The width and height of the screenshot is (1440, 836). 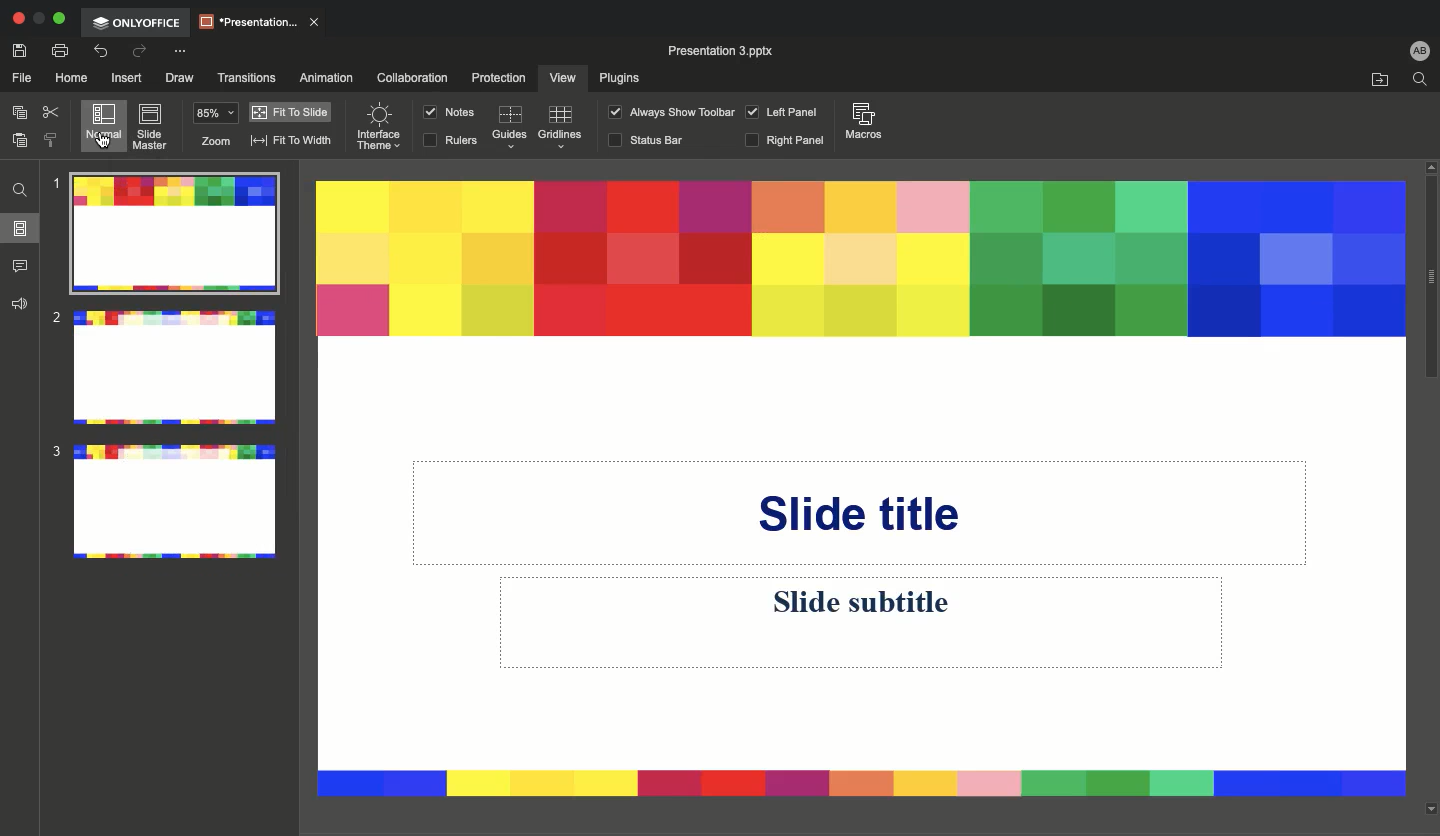 What do you see at coordinates (21, 188) in the screenshot?
I see `Find and replace` at bounding box center [21, 188].